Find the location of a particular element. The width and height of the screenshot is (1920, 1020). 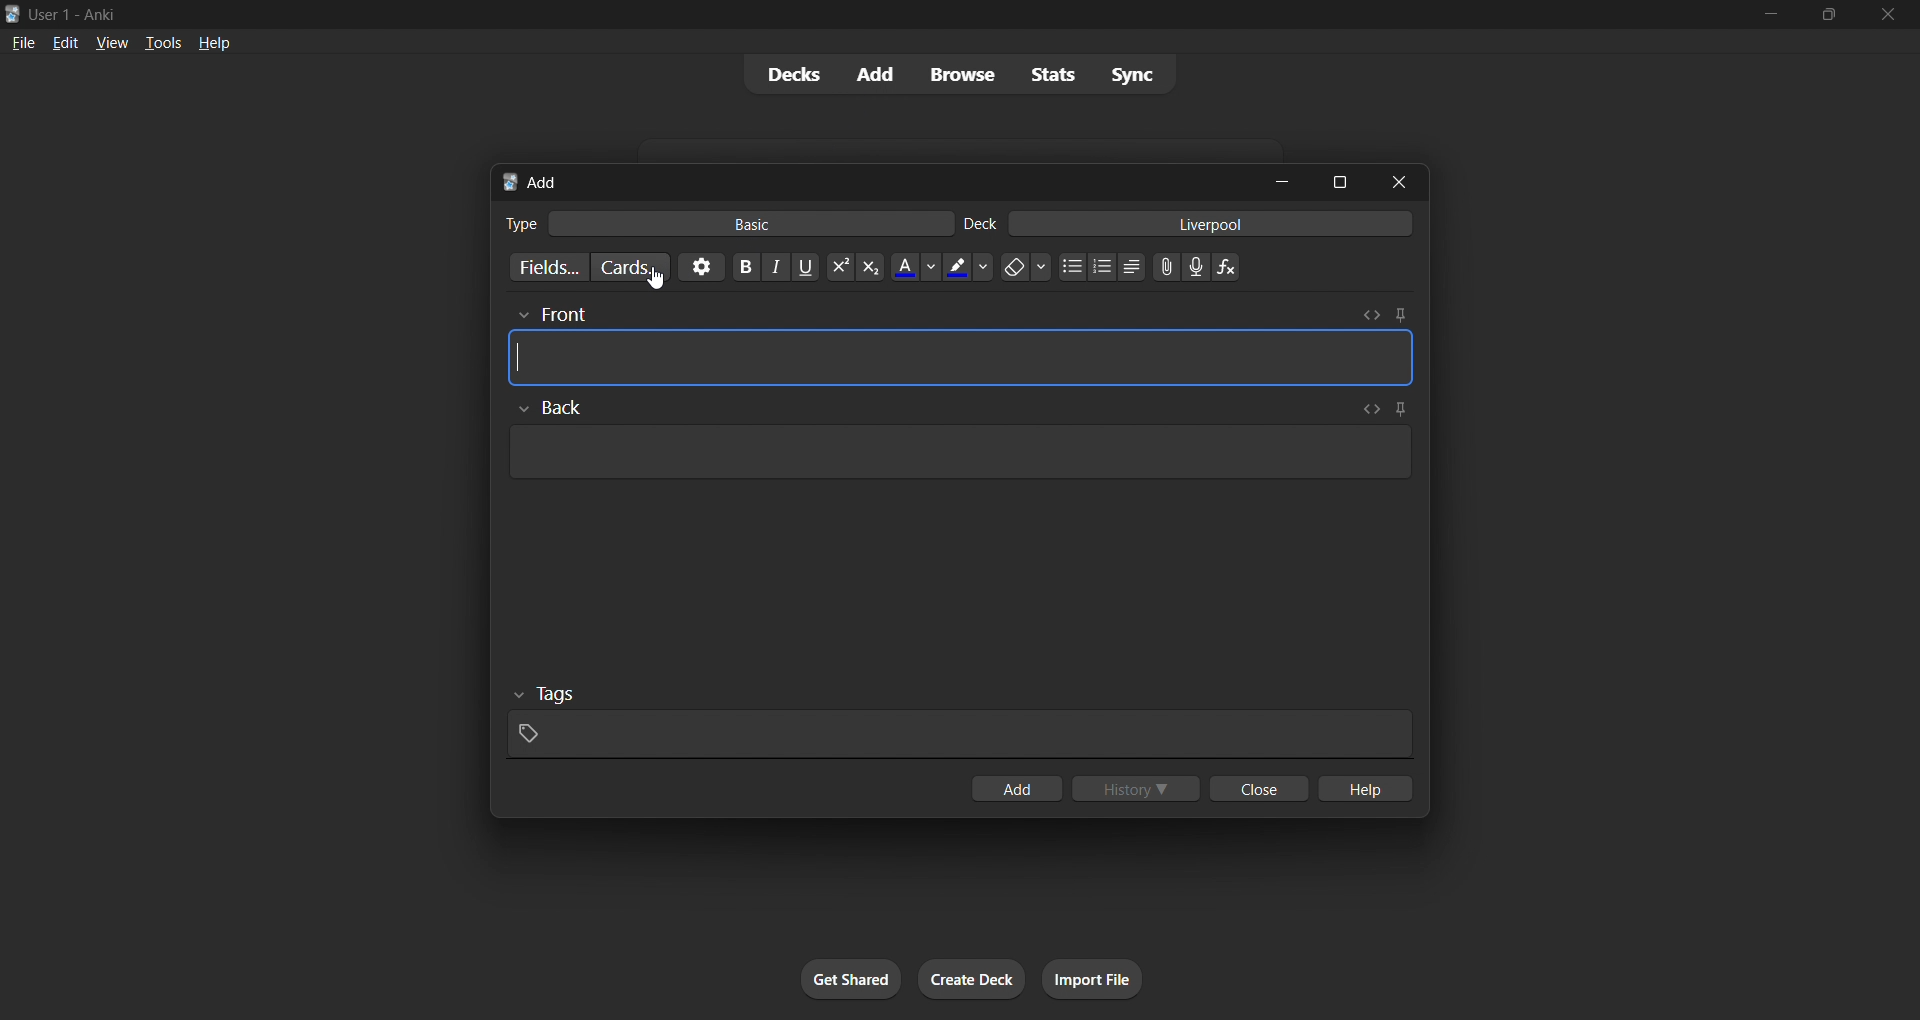

help is located at coordinates (1363, 790).